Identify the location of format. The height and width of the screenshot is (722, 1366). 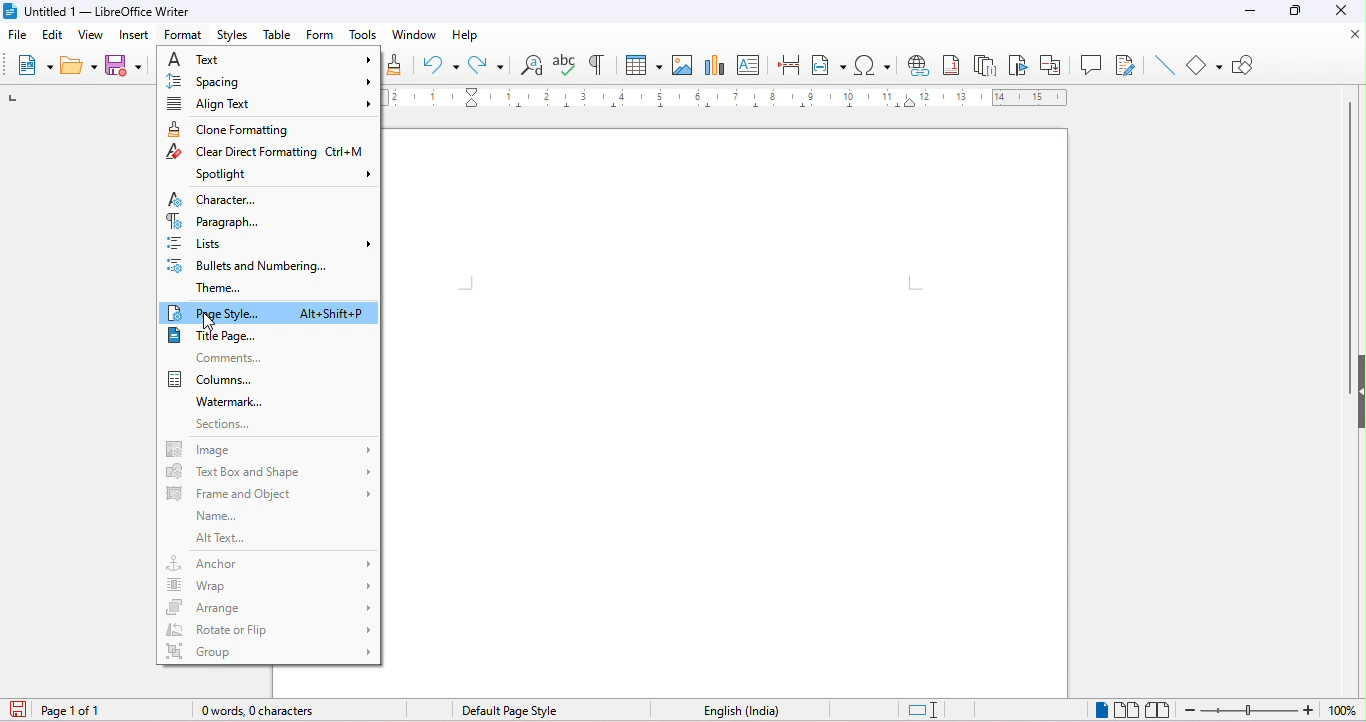
(185, 36).